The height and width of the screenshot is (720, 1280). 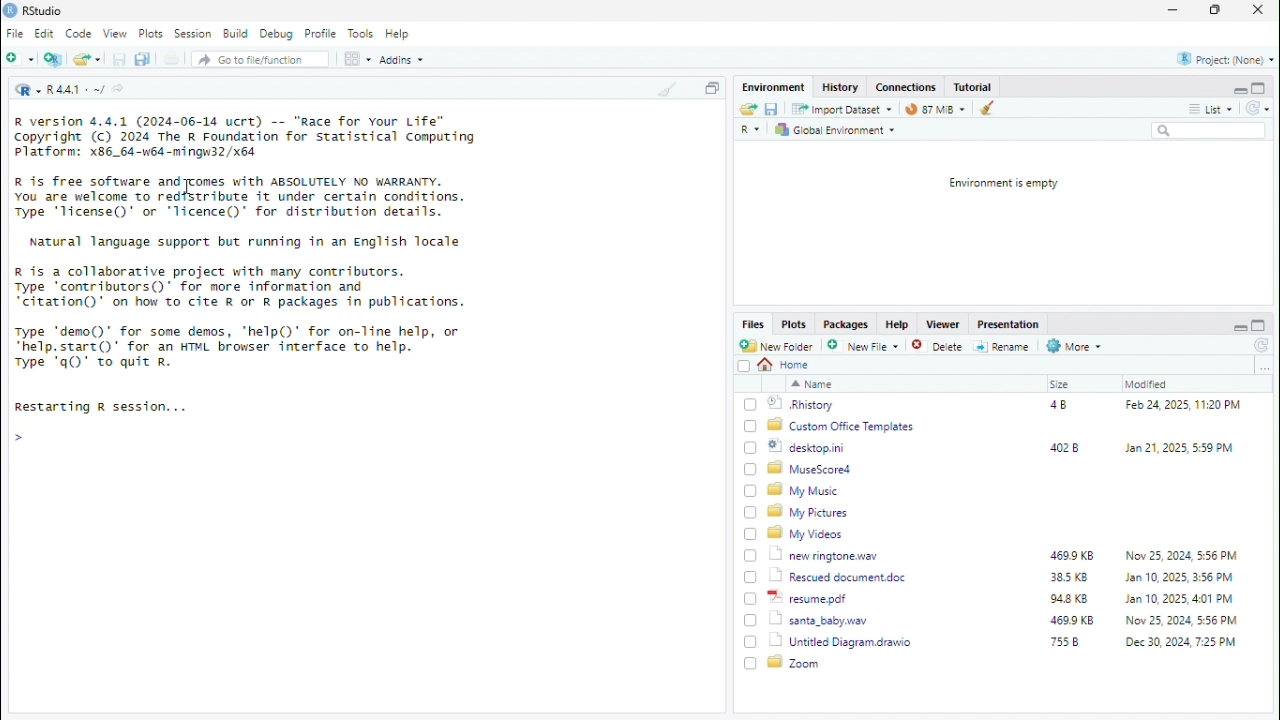 What do you see at coordinates (751, 469) in the screenshot?
I see `Checkbox` at bounding box center [751, 469].